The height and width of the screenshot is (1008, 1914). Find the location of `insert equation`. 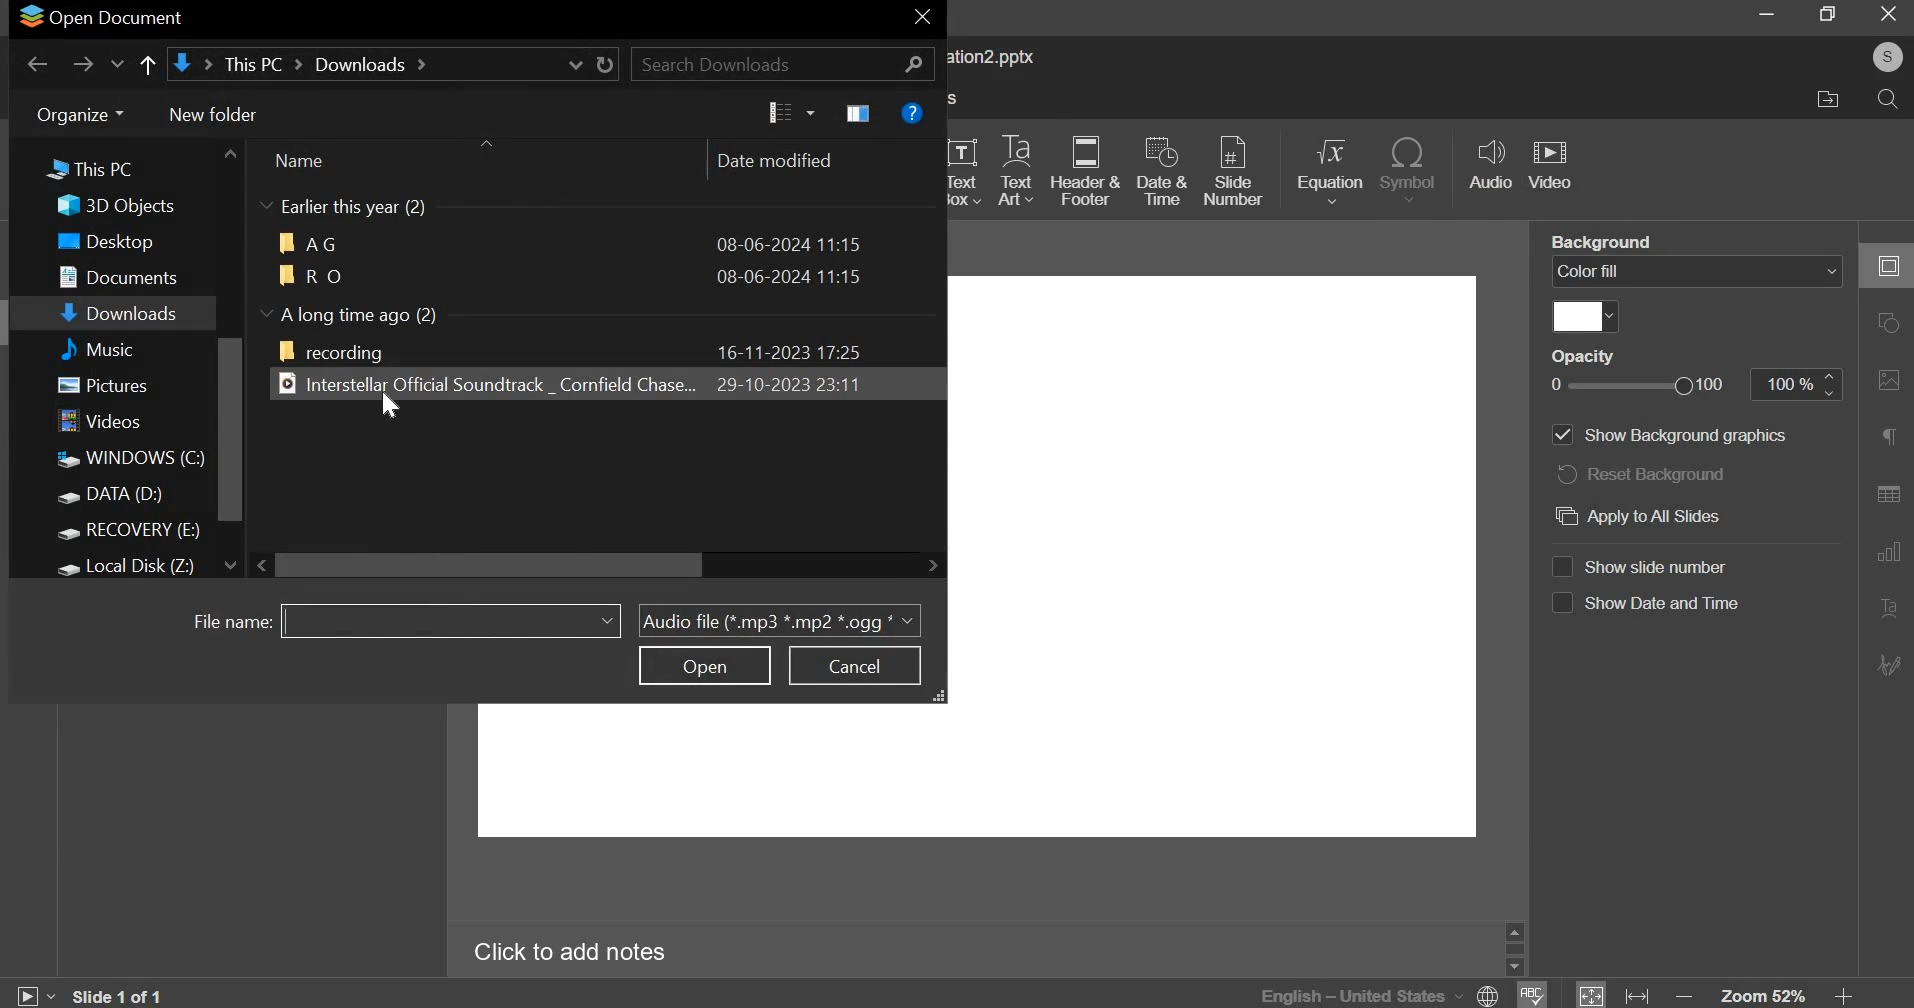

insert equation is located at coordinates (1334, 171).